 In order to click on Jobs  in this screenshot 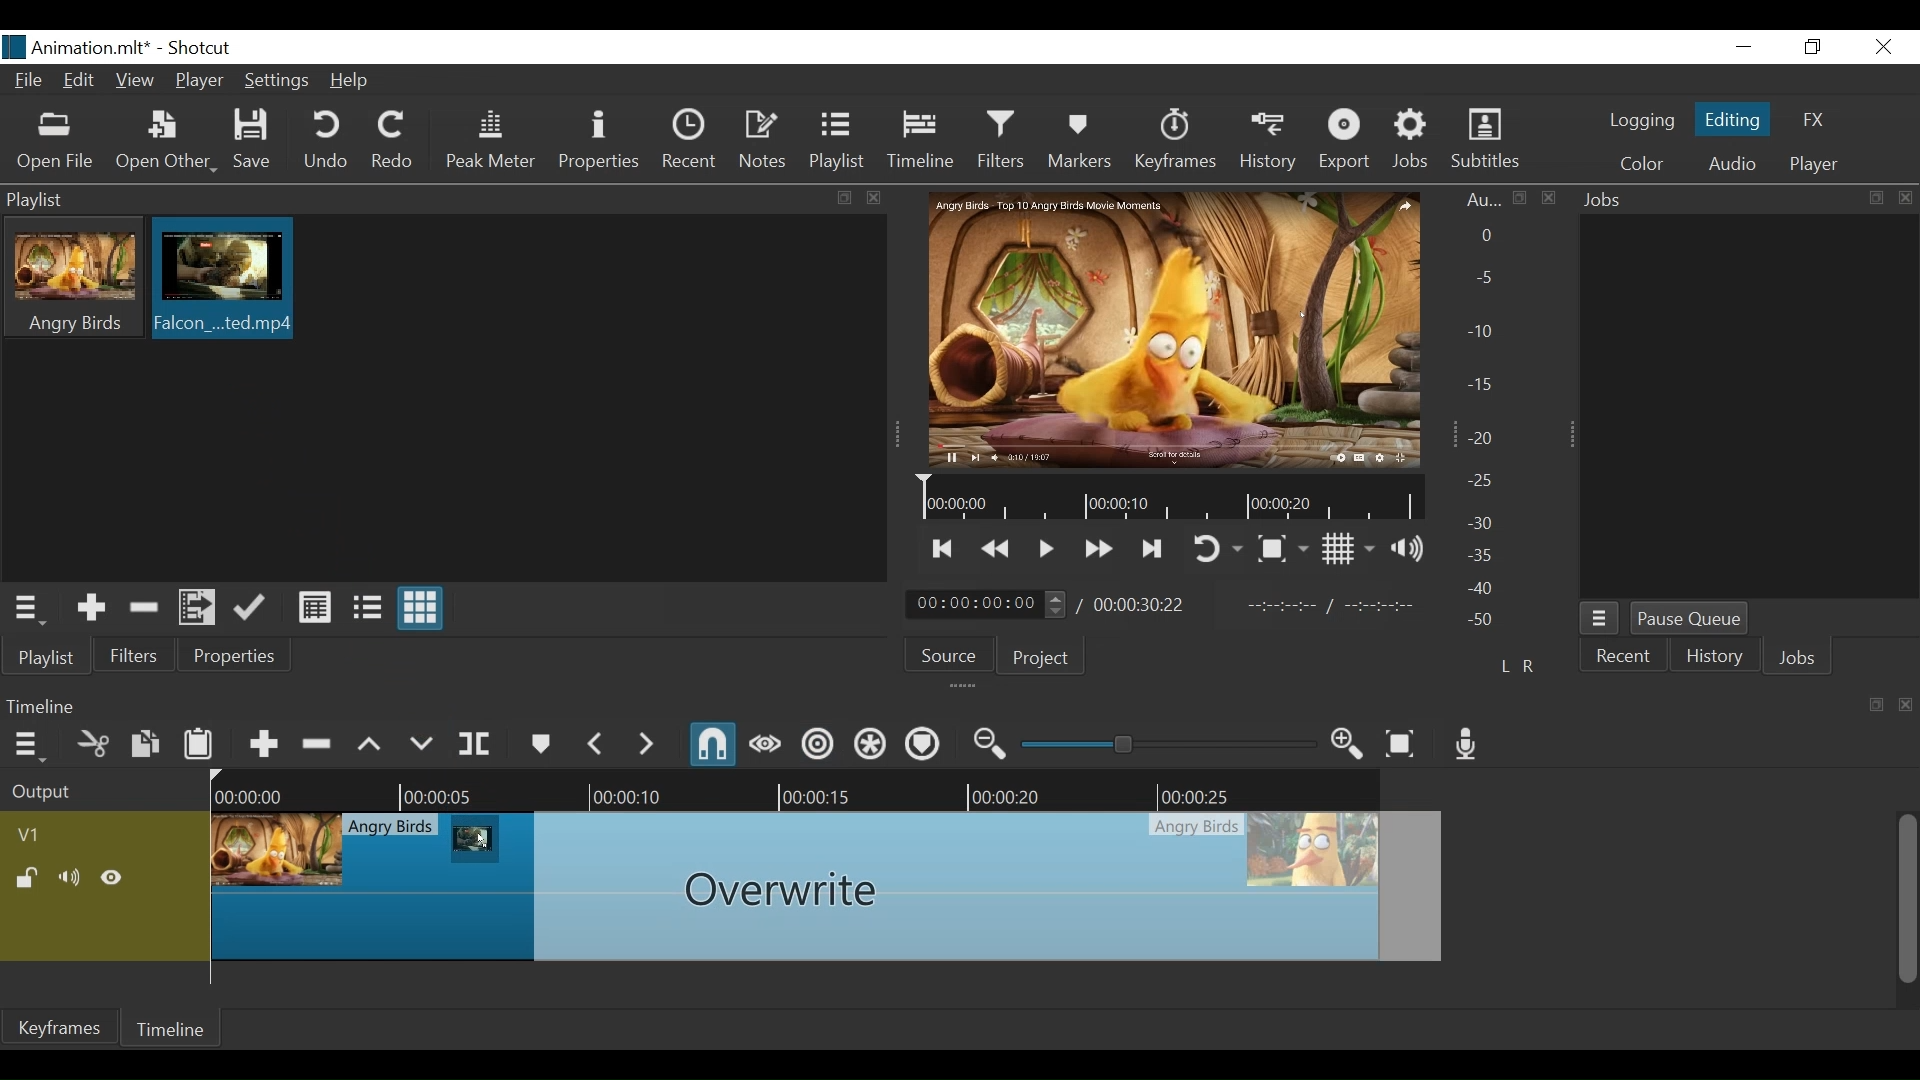, I will do `click(1797, 656)`.